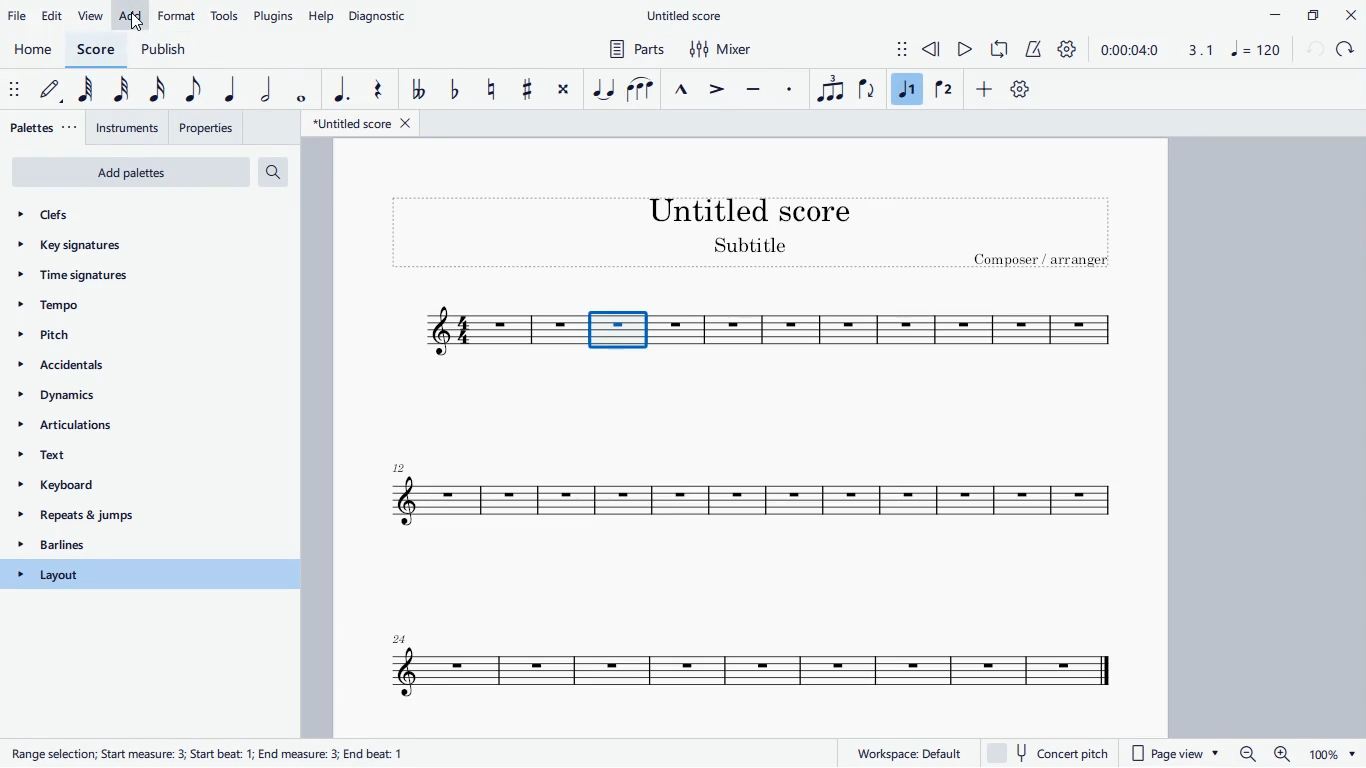 The width and height of the screenshot is (1366, 768). Describe the element at coordinates (304, 87) in the screenshot. I see `full note` at that location.